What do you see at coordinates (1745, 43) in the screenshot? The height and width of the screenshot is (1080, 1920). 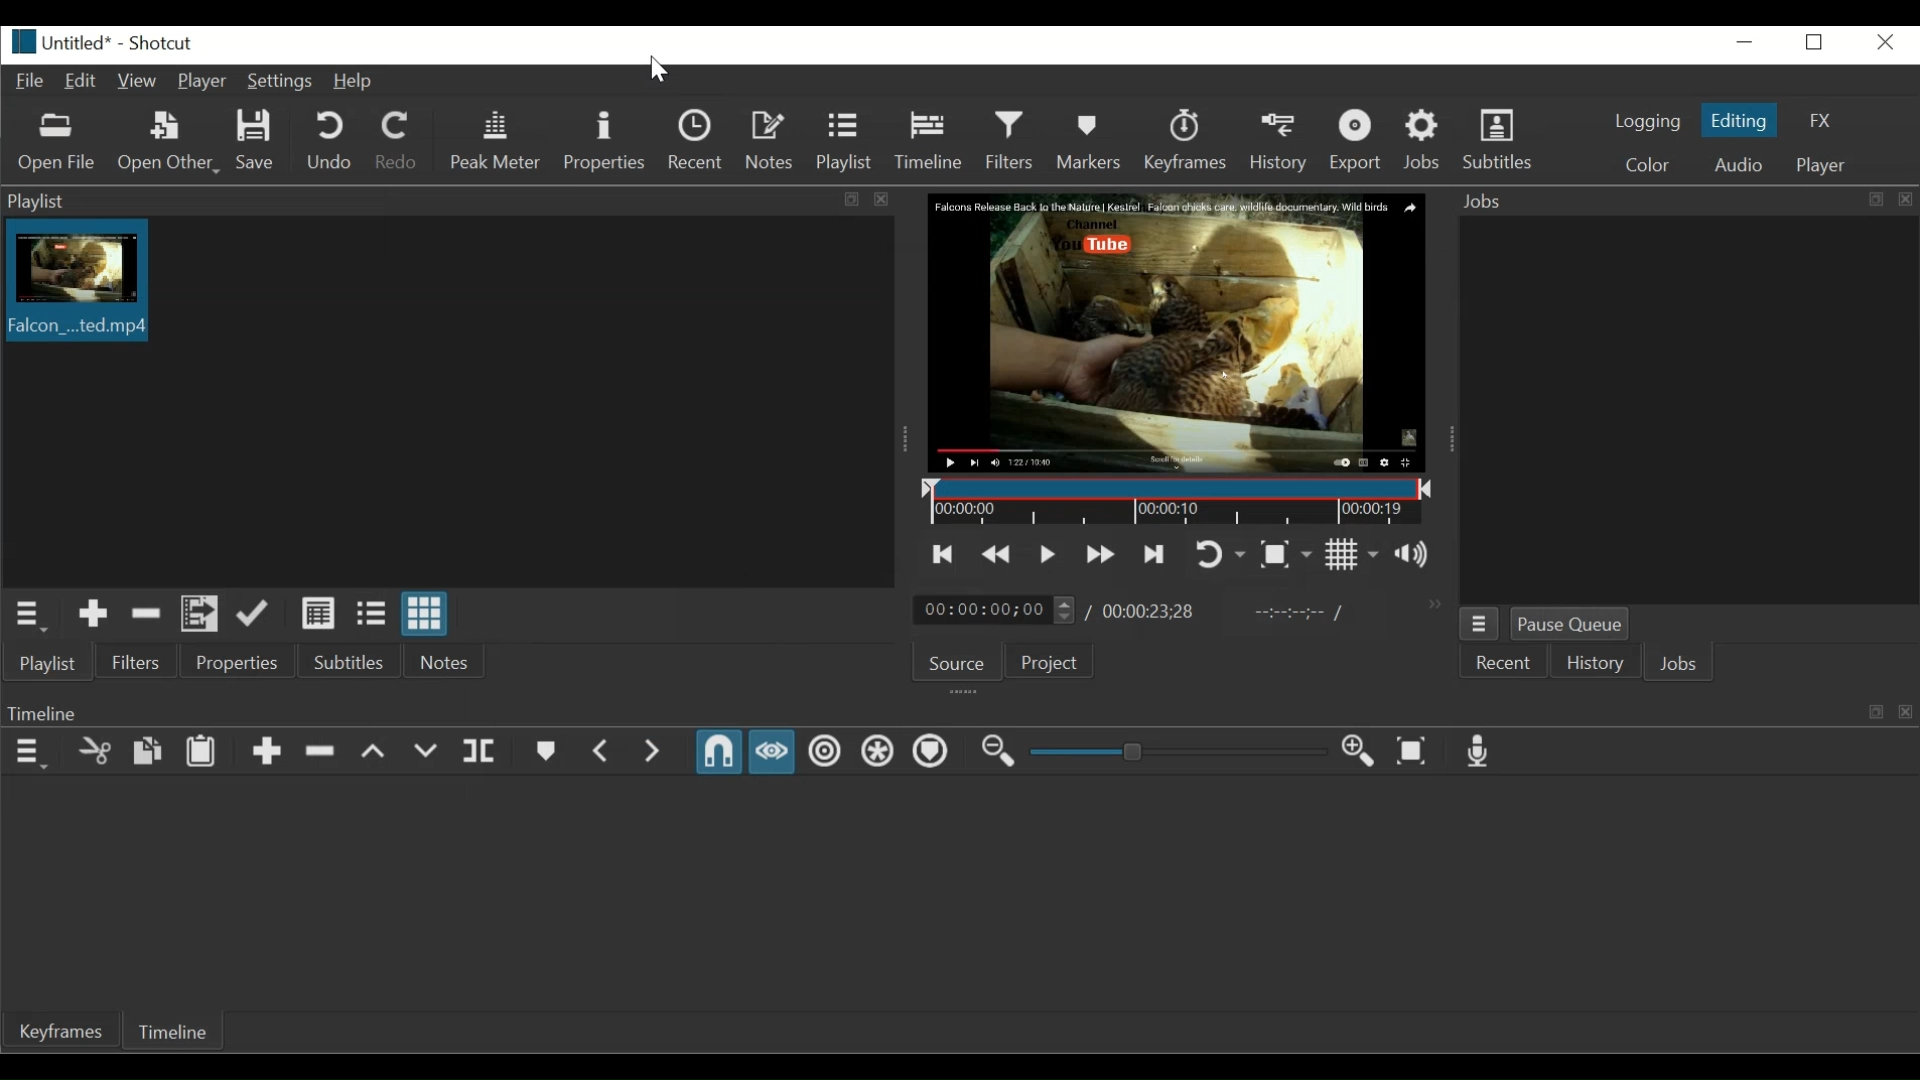 I see `minimize` at bounding box center [1745, 43].